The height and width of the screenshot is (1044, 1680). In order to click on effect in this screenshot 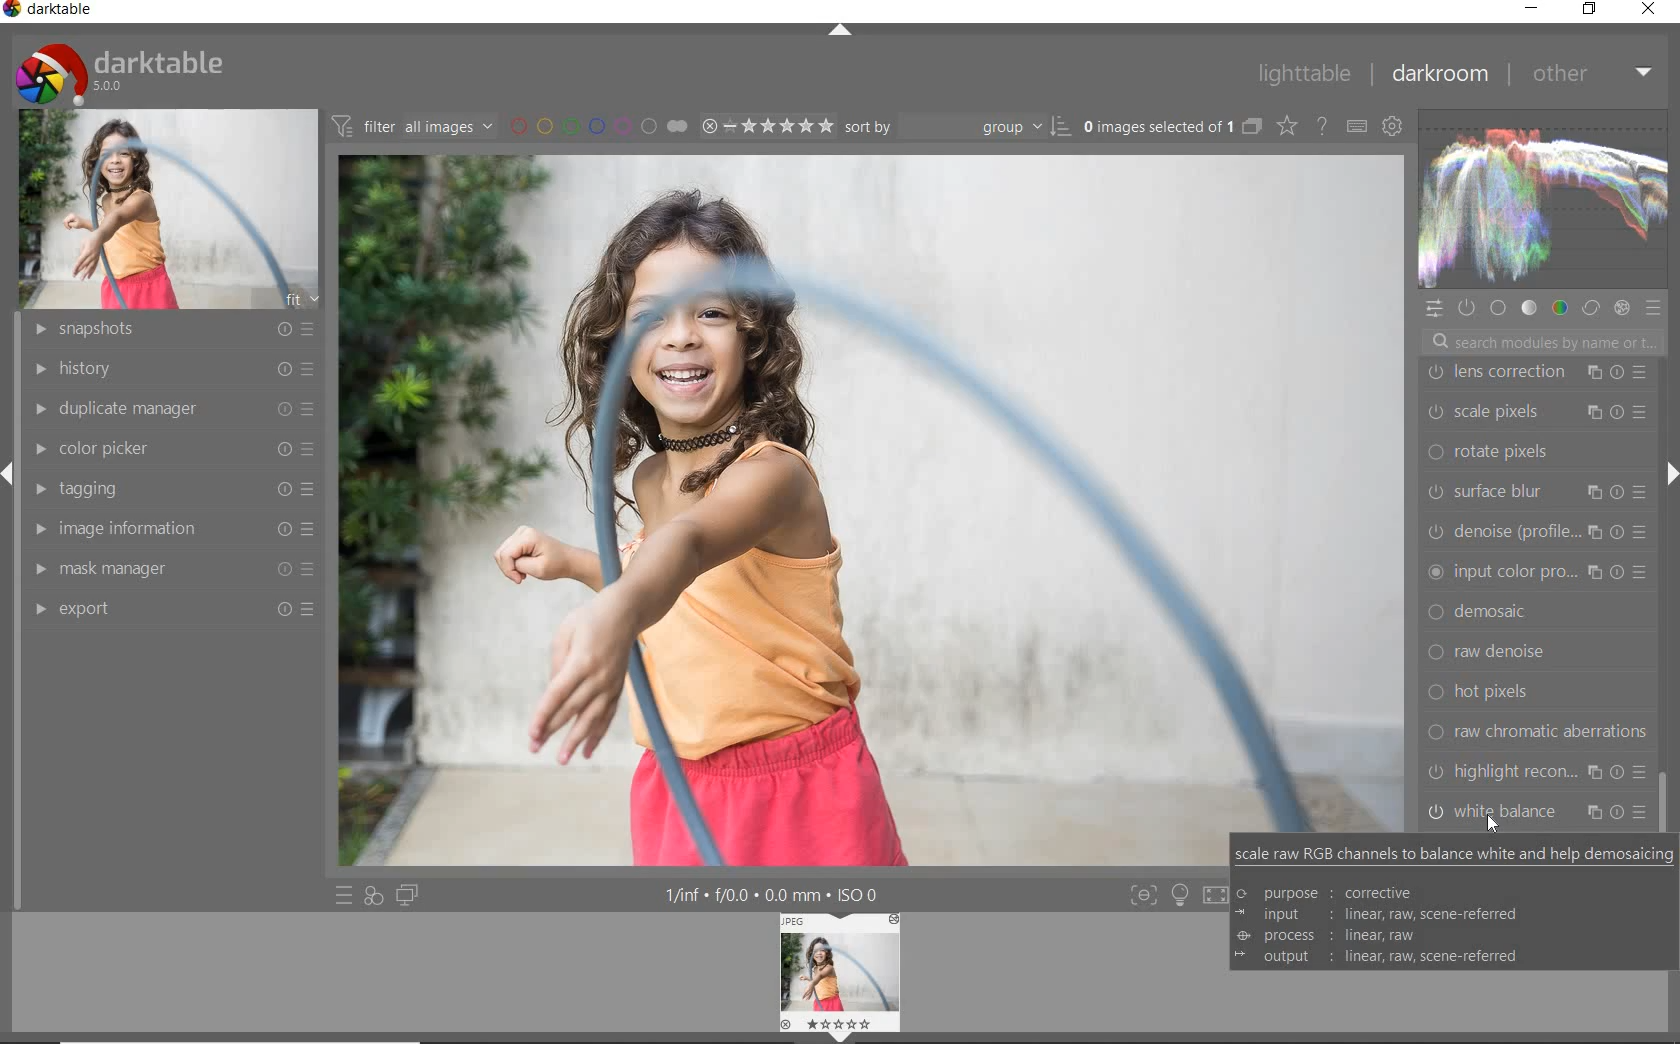, I will do `click(1621, 307)`.